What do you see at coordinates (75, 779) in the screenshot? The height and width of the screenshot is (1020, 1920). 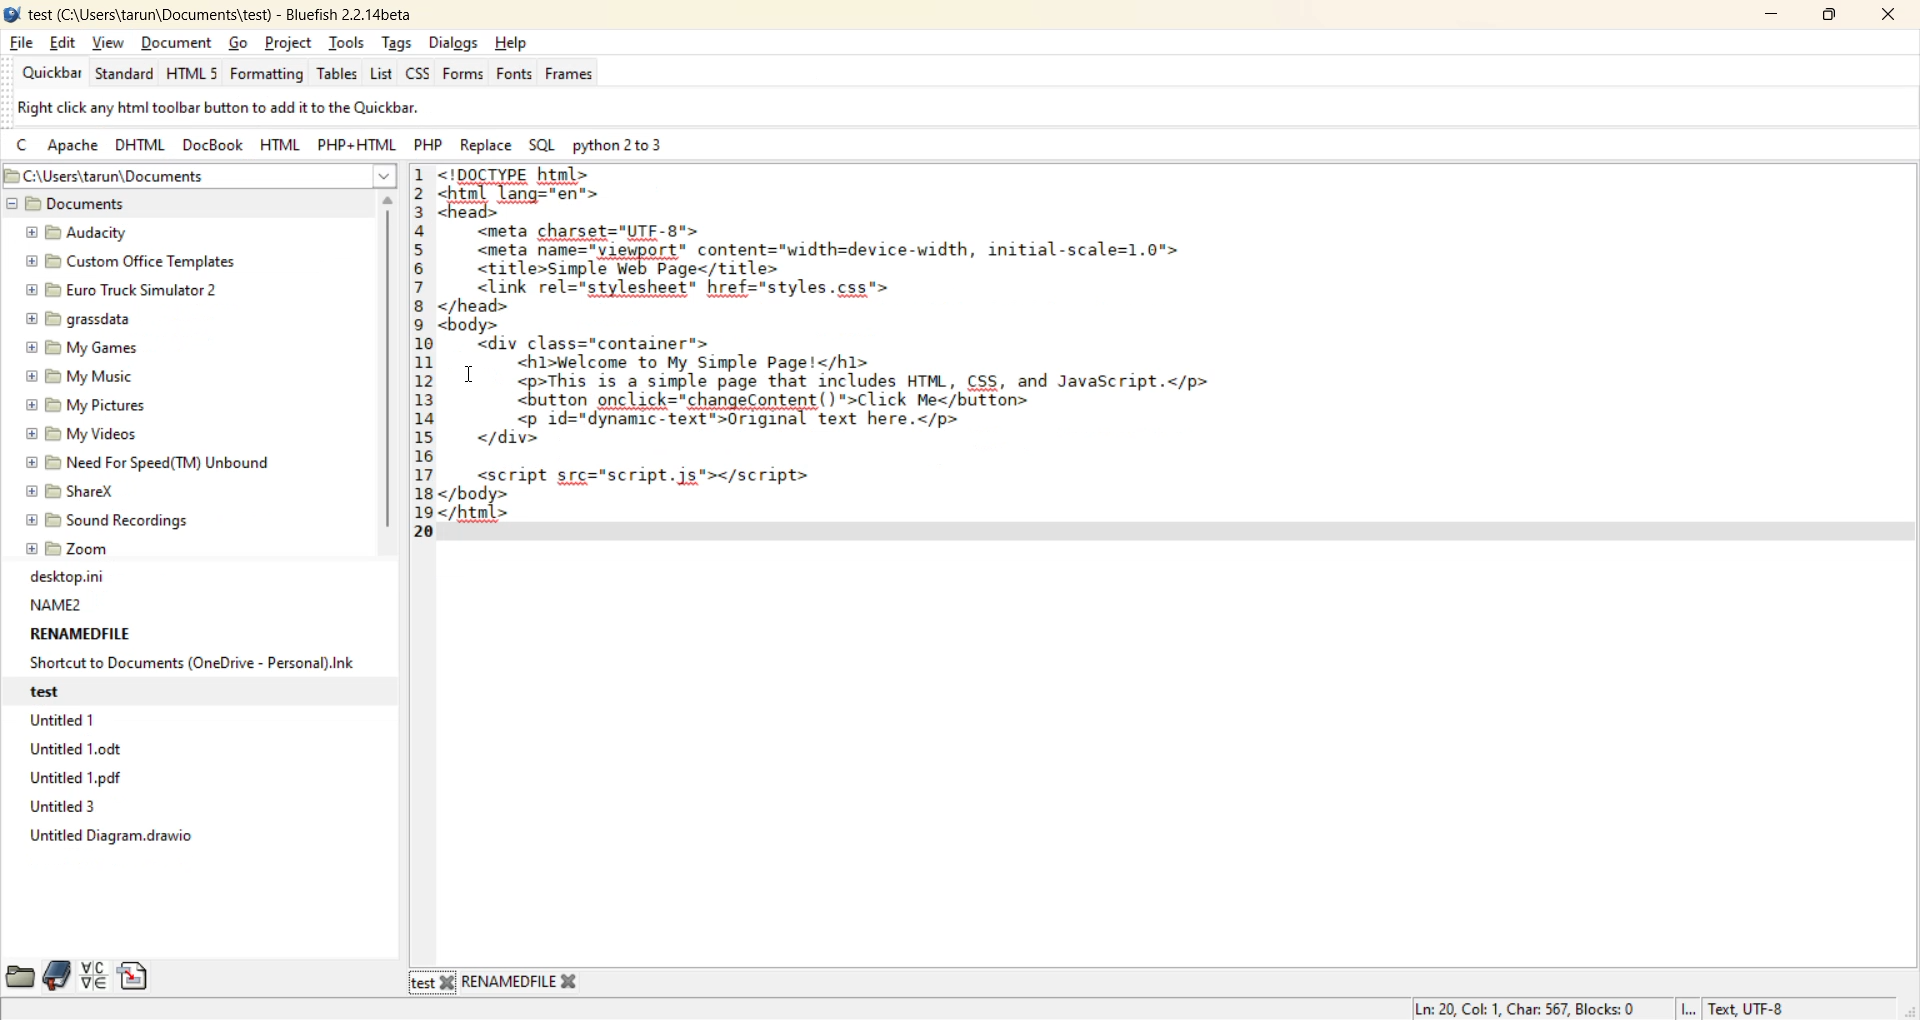 I see `Untitled 1.pdf` at bounding box center [75, 779].